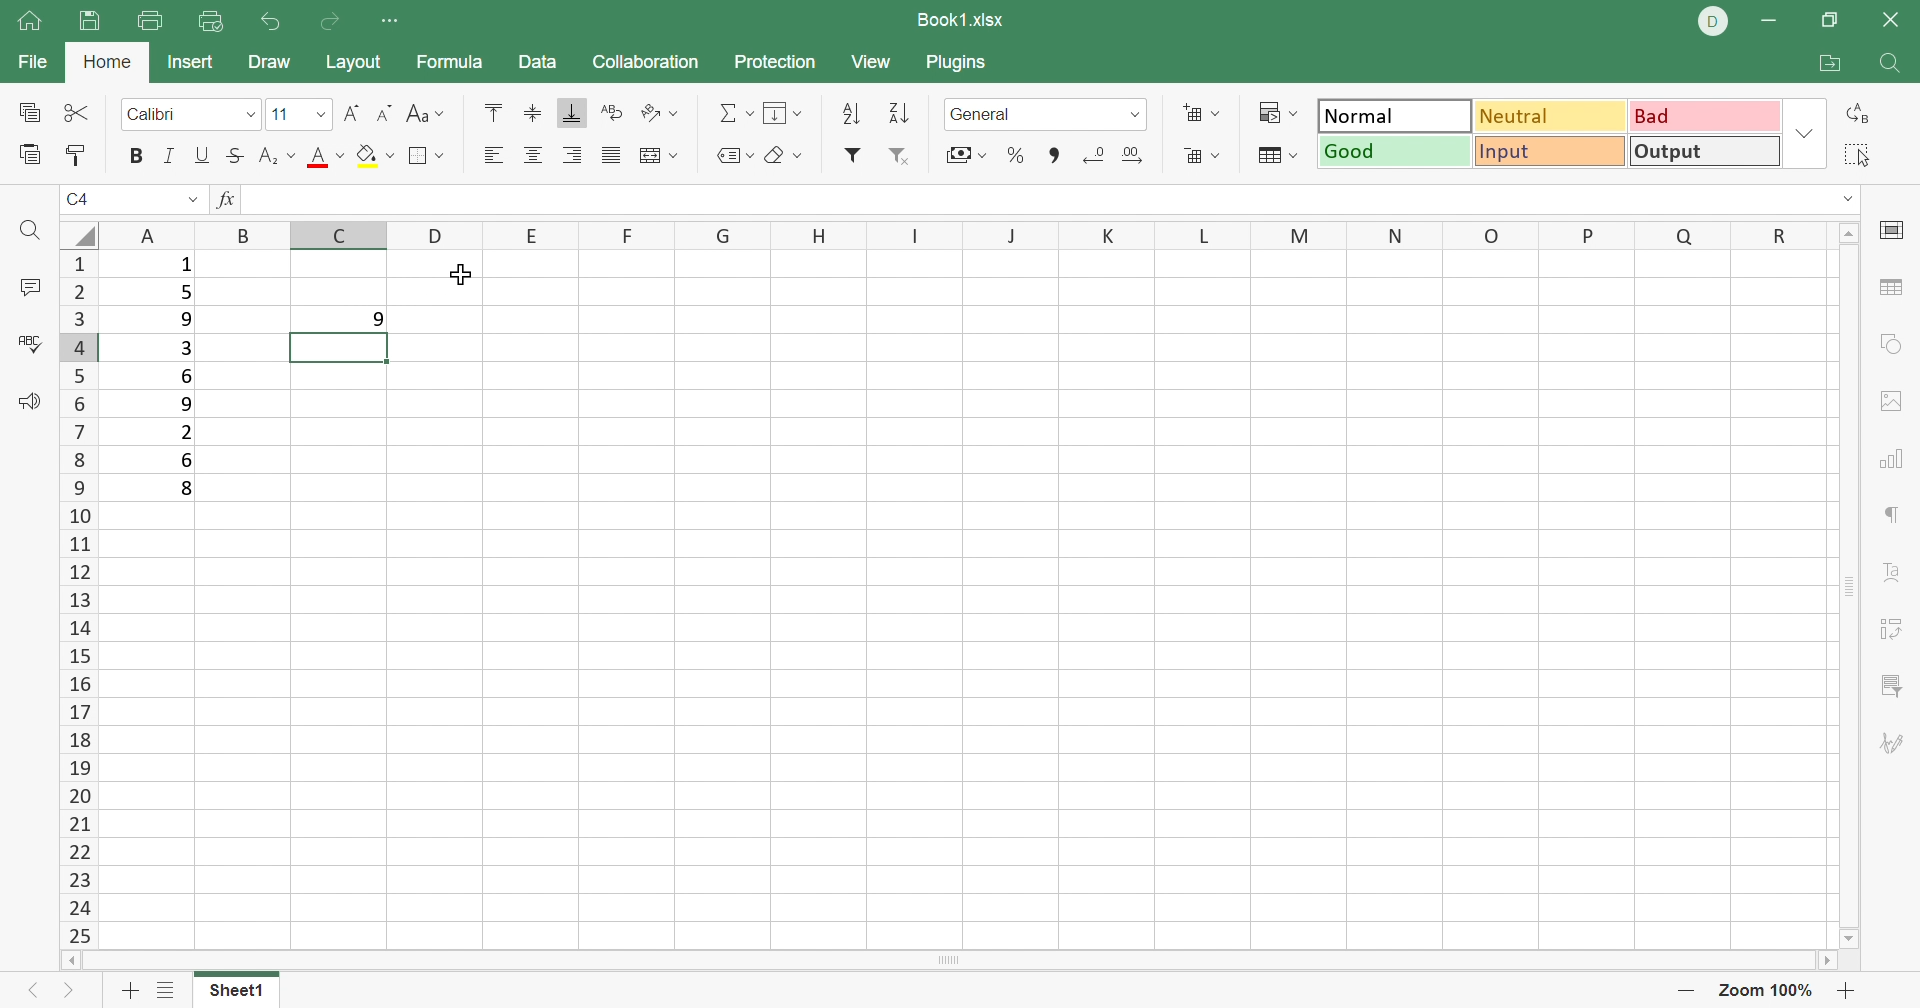  Describe the element at coordinates (850, 155) in the screenshot. I see `Filter` at that location.